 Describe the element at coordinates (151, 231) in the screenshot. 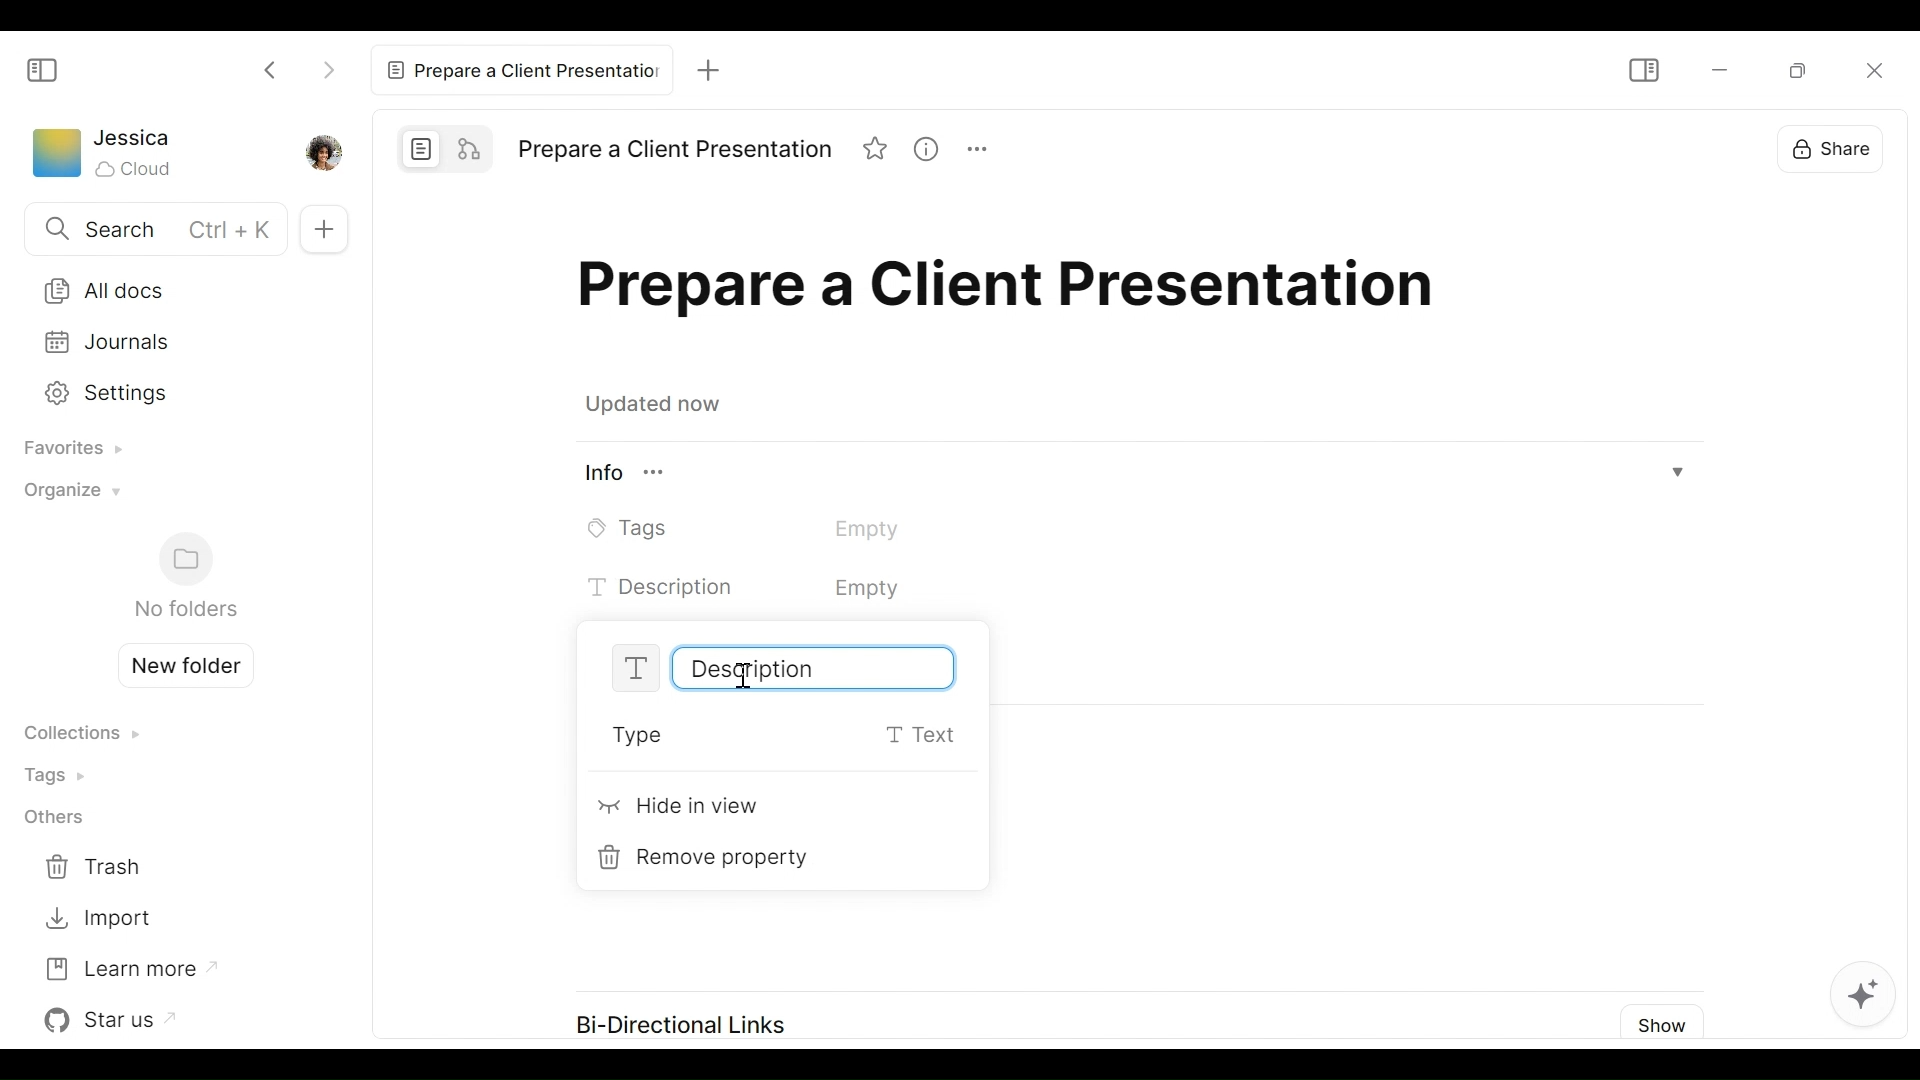

I see `Search` at that location.